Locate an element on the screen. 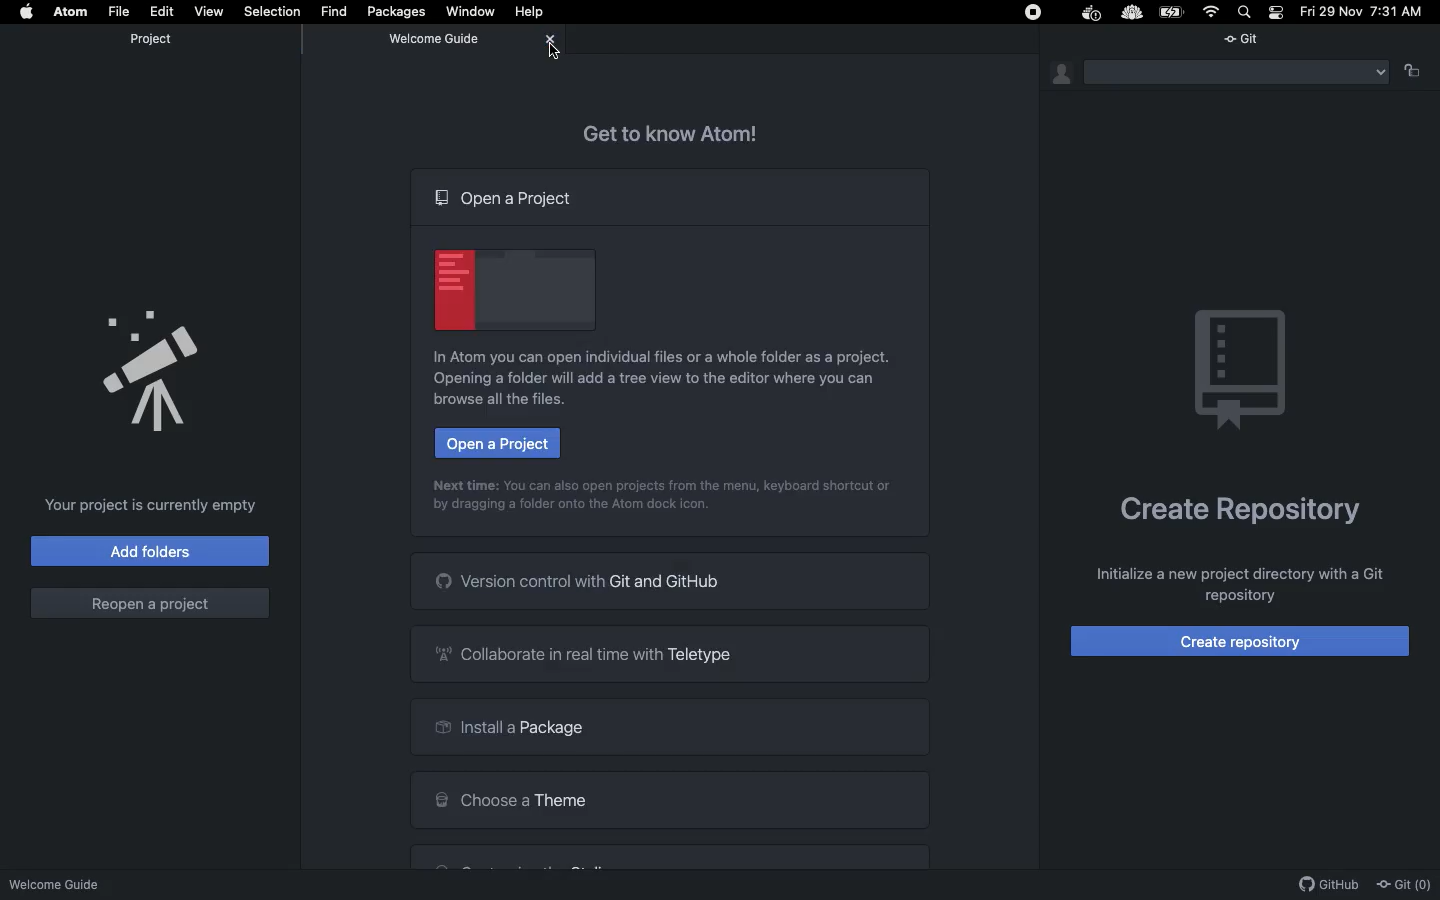  Emblem is located at coordinates (1242, 372).